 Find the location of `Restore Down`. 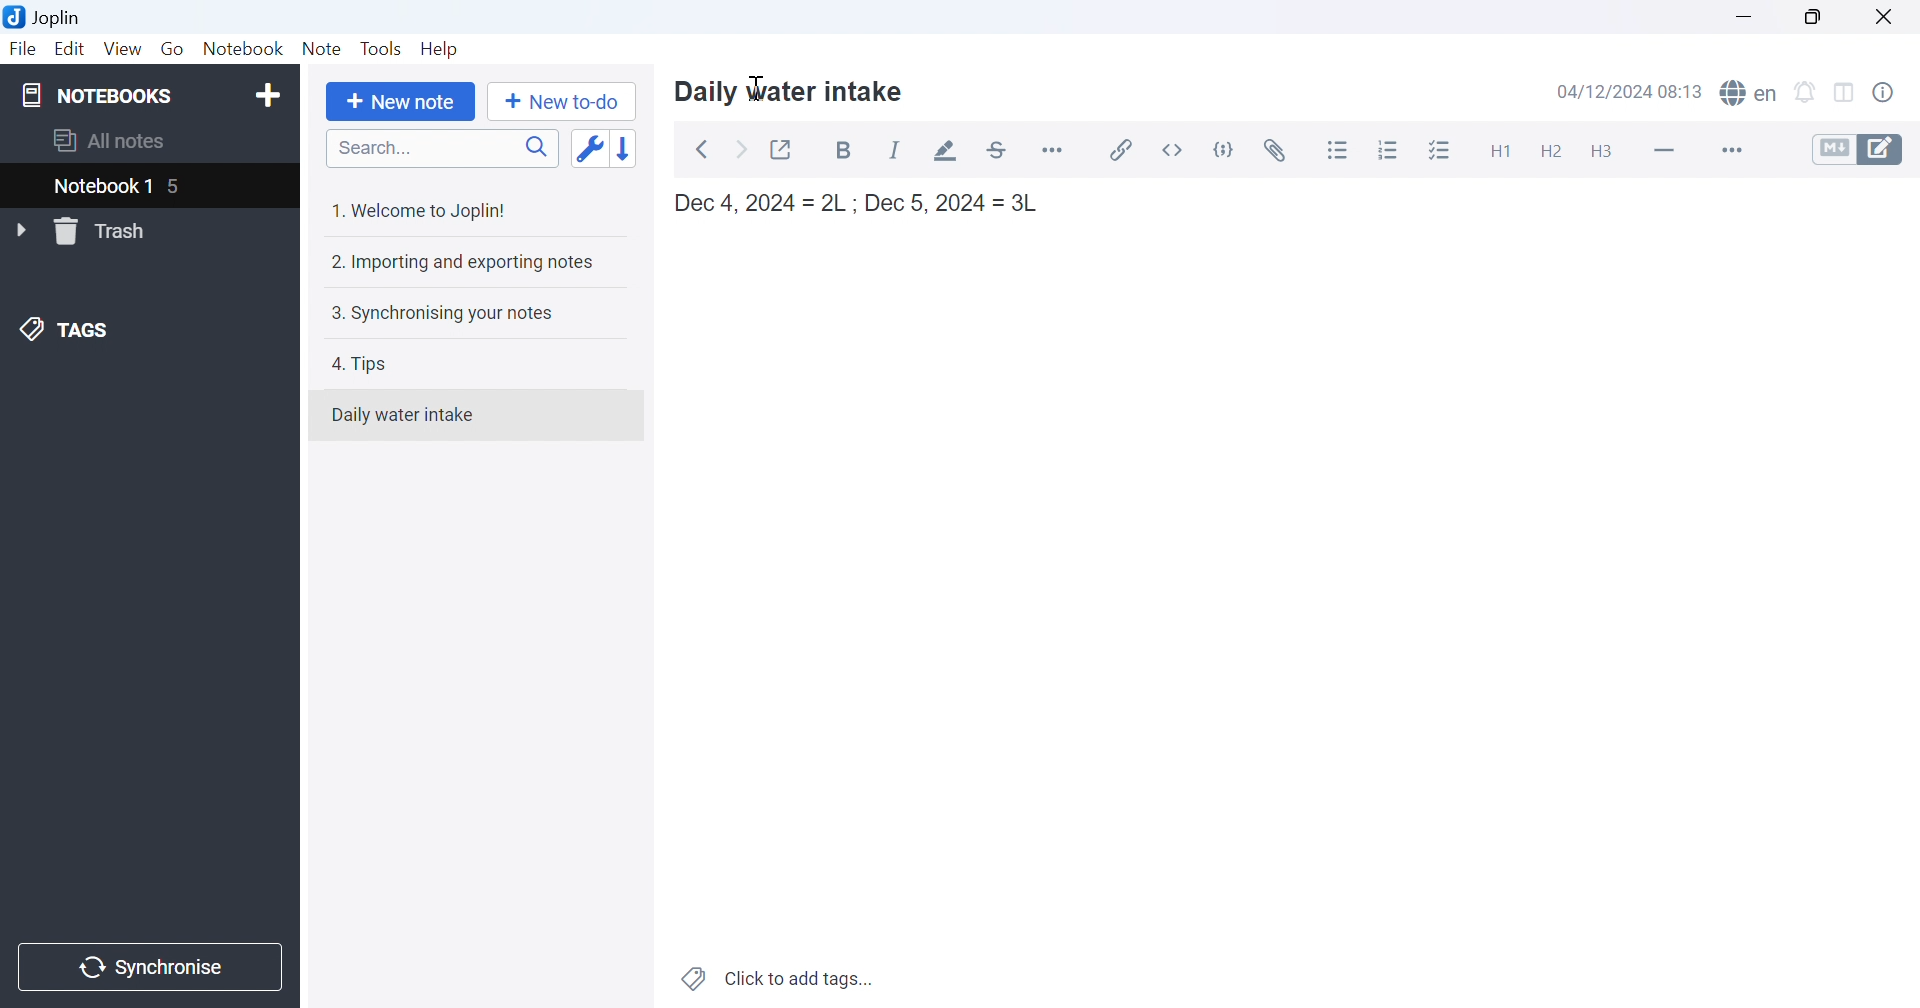

Restore Down is located at coordinates (1822, 15).